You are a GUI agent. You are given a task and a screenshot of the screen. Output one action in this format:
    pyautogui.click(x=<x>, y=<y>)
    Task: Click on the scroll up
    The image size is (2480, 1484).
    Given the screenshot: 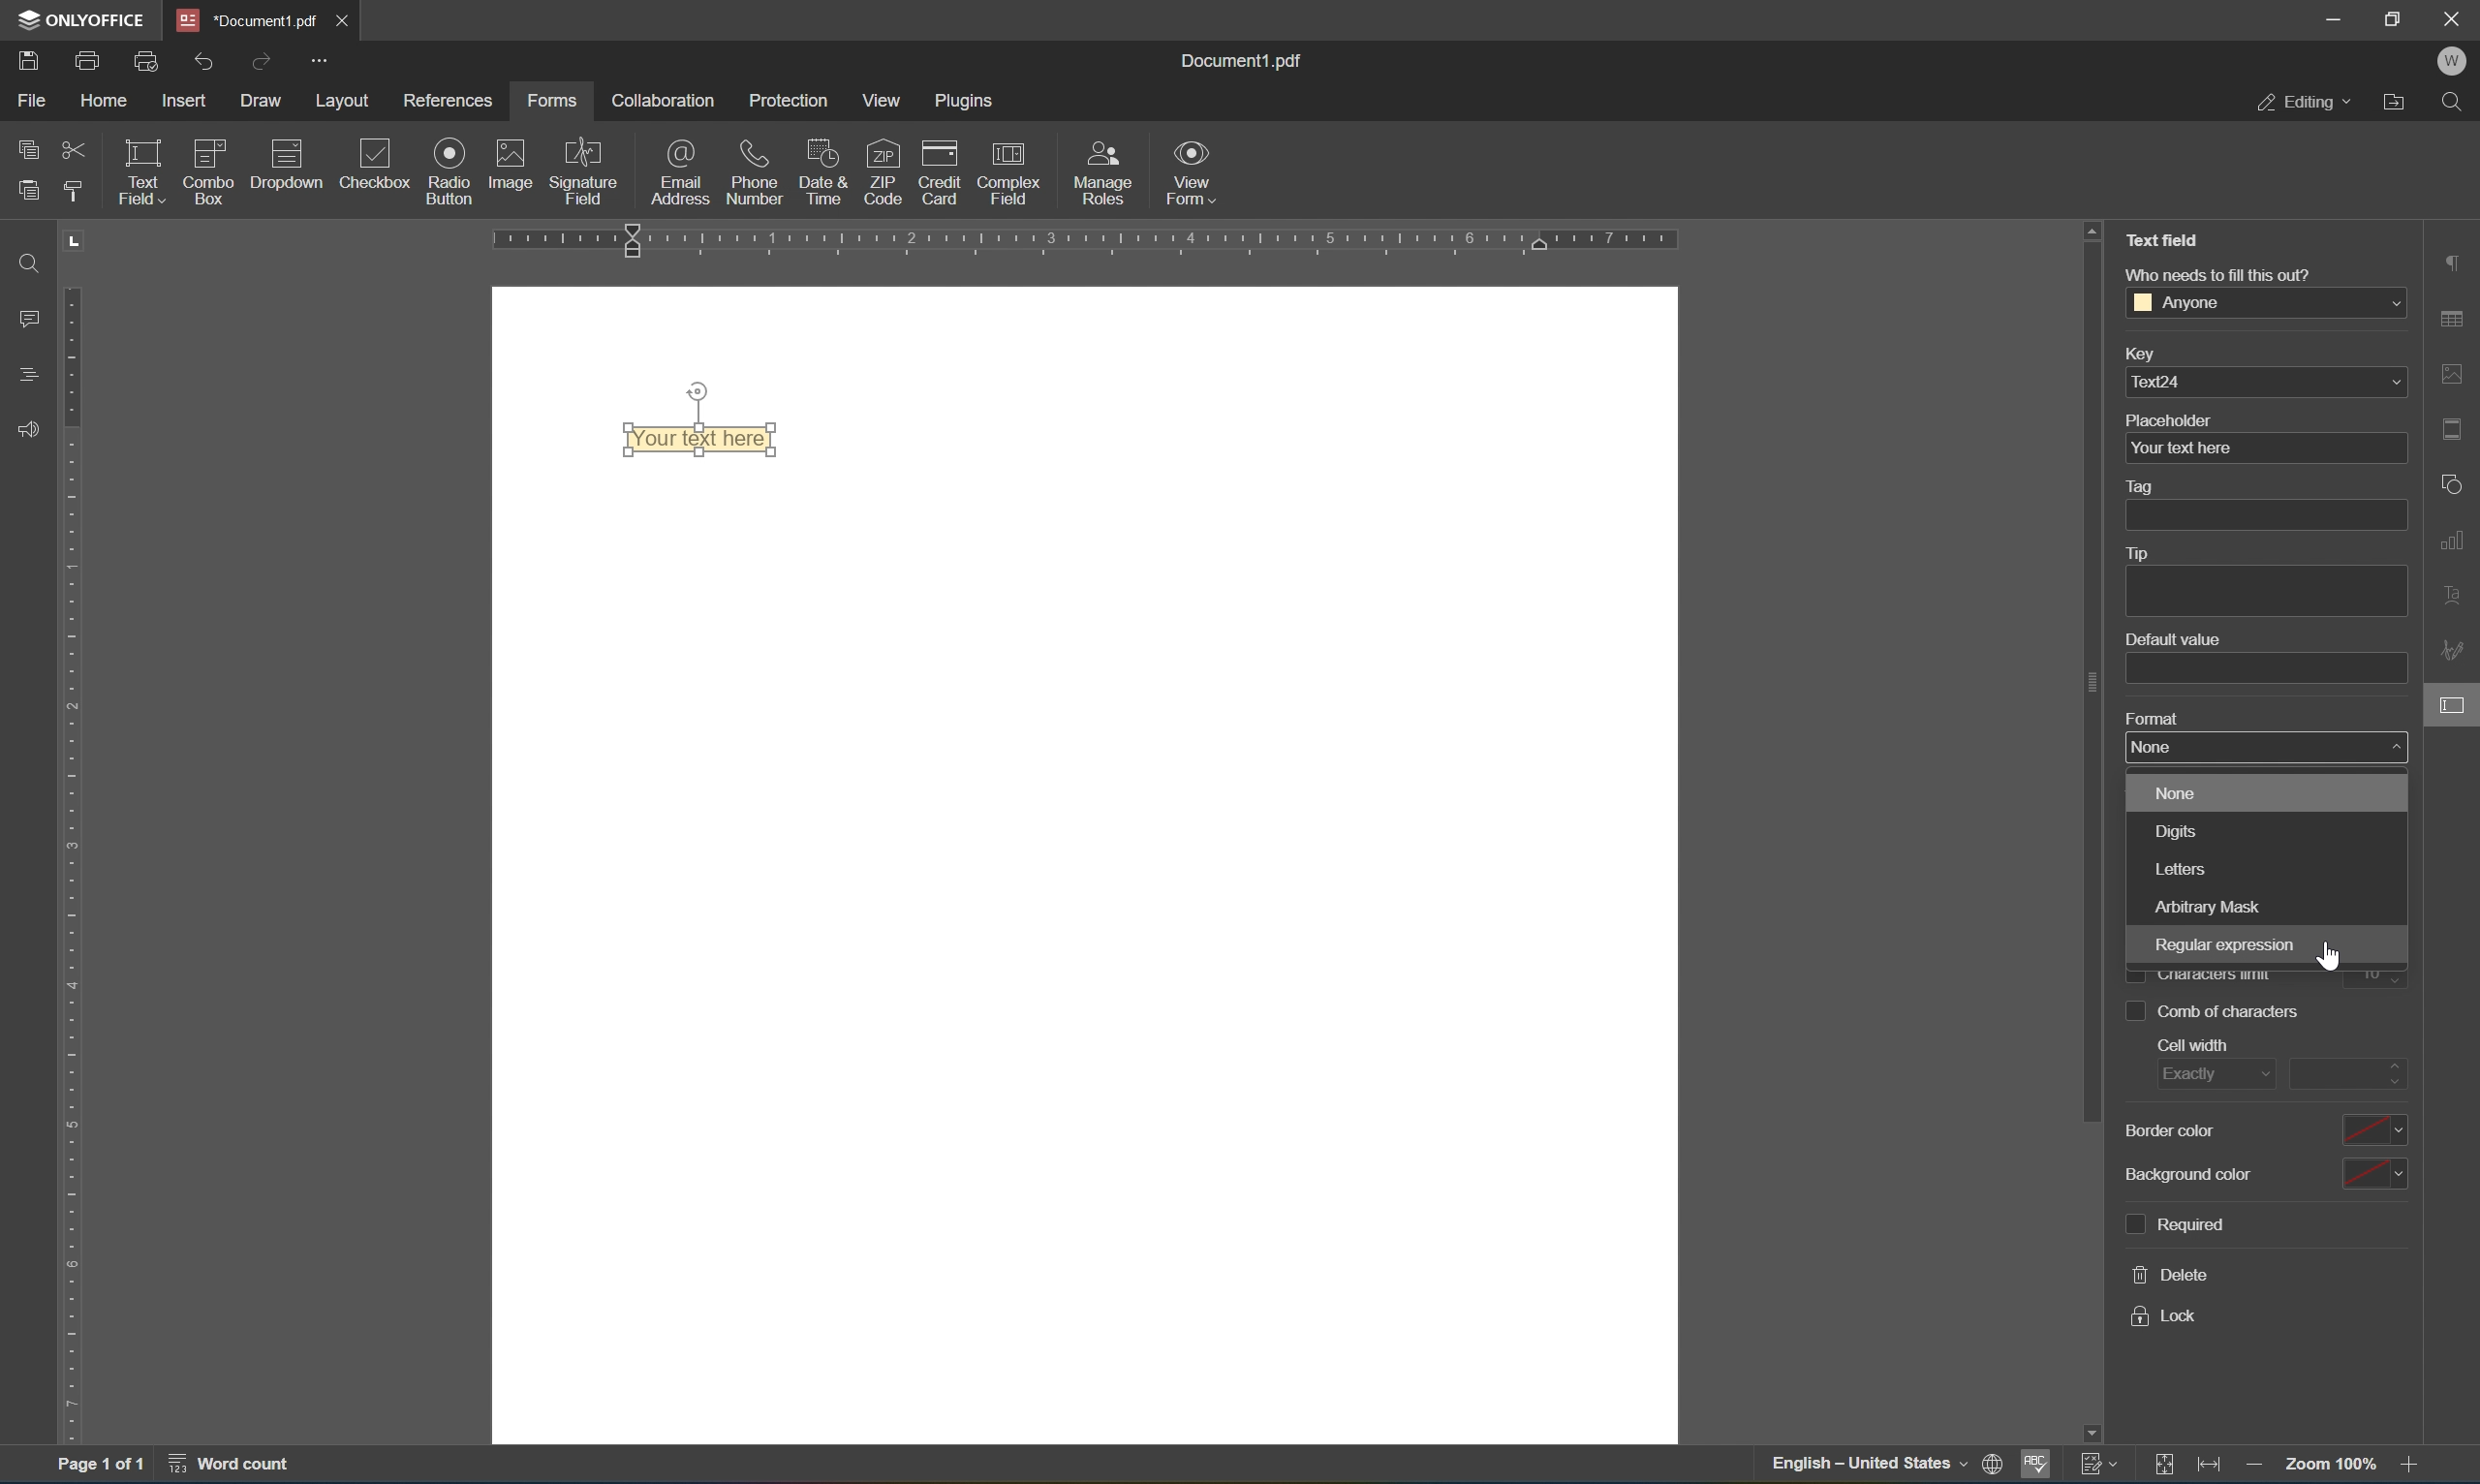 What is the action you would take?
    pyautogui.click(x=2092, y=228)
    